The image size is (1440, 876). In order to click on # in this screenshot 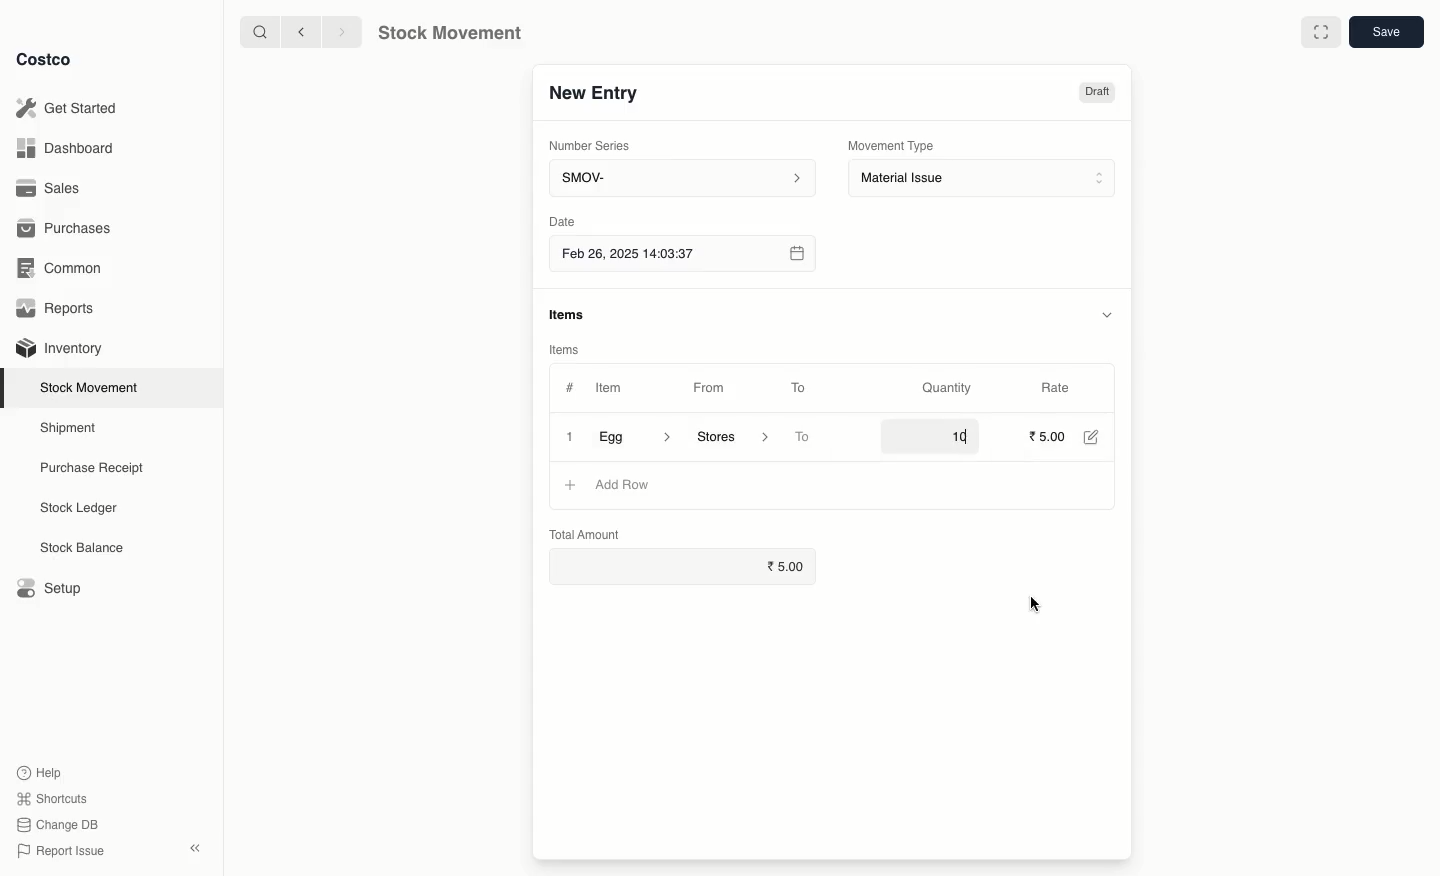, I will do `click(570, 388)`.